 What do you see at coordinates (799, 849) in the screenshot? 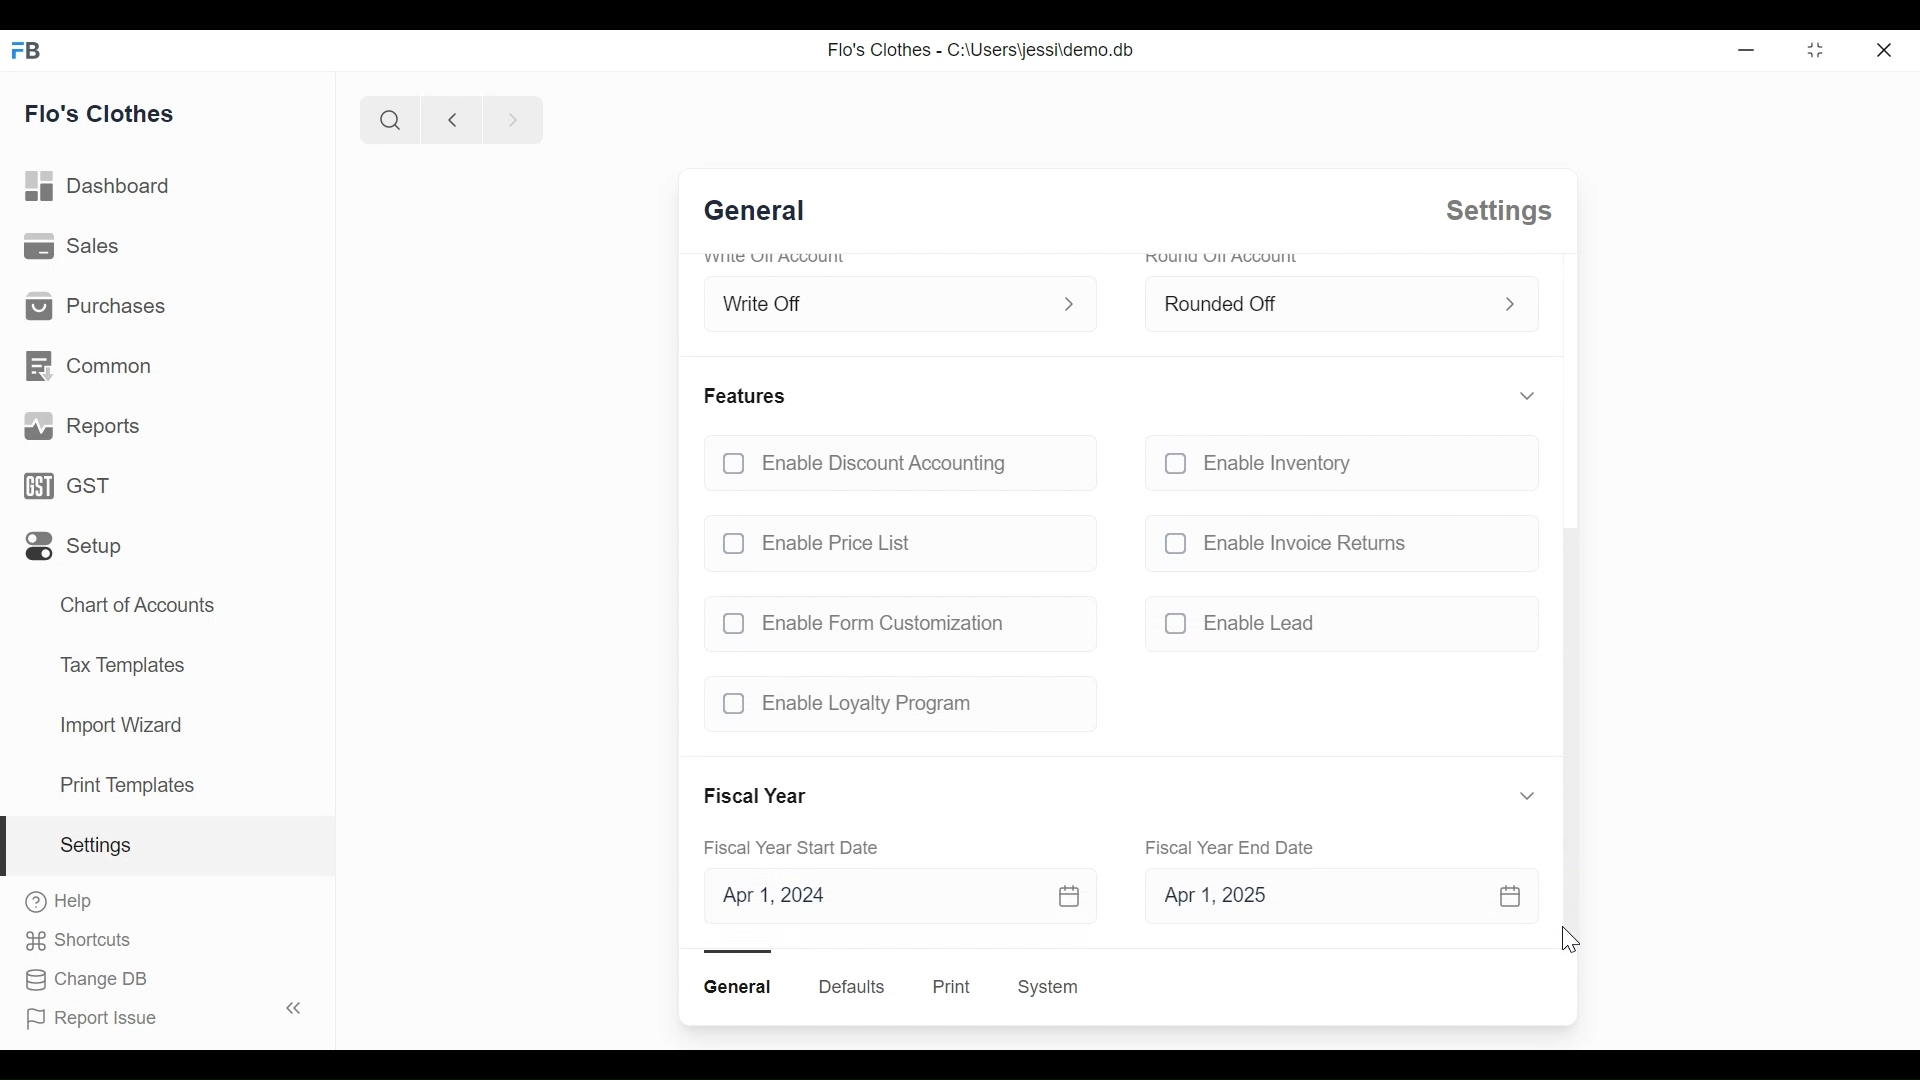
I see `Fiscal Year Start Date` at bounding box center [799, 849].